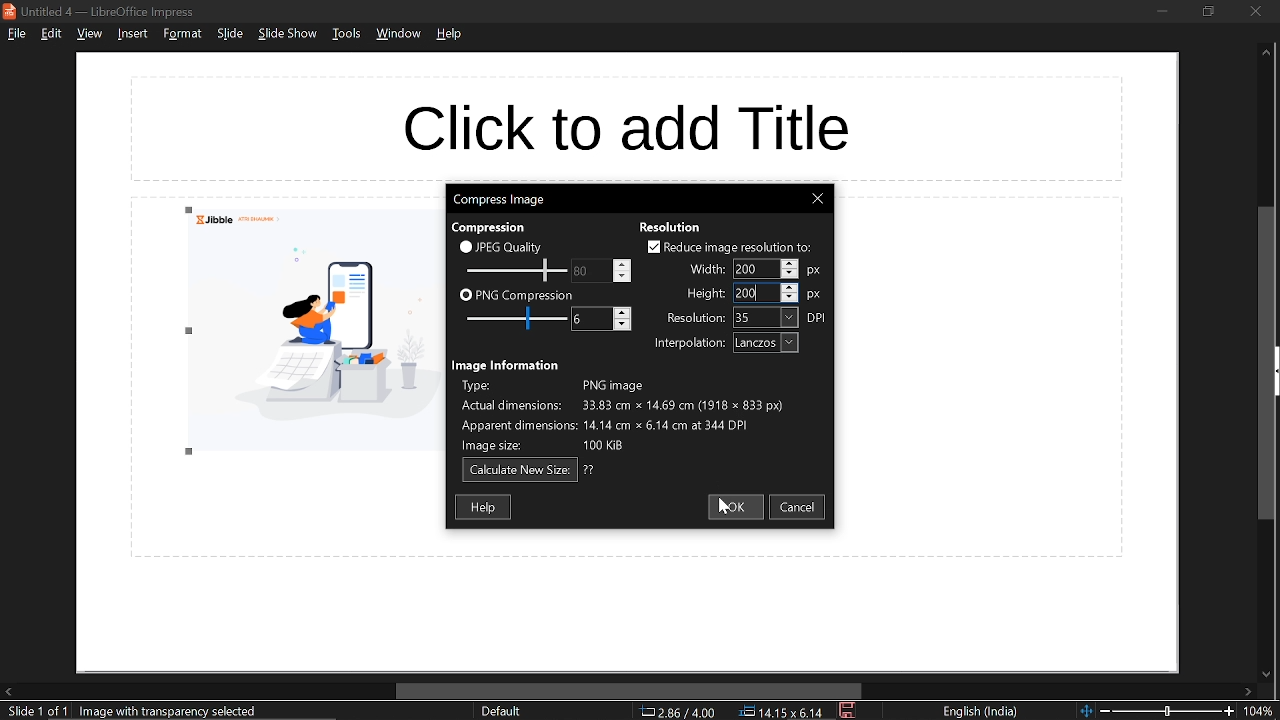 This screenshot has width=1280, height=720. I want to click on save, so click(849, 711).